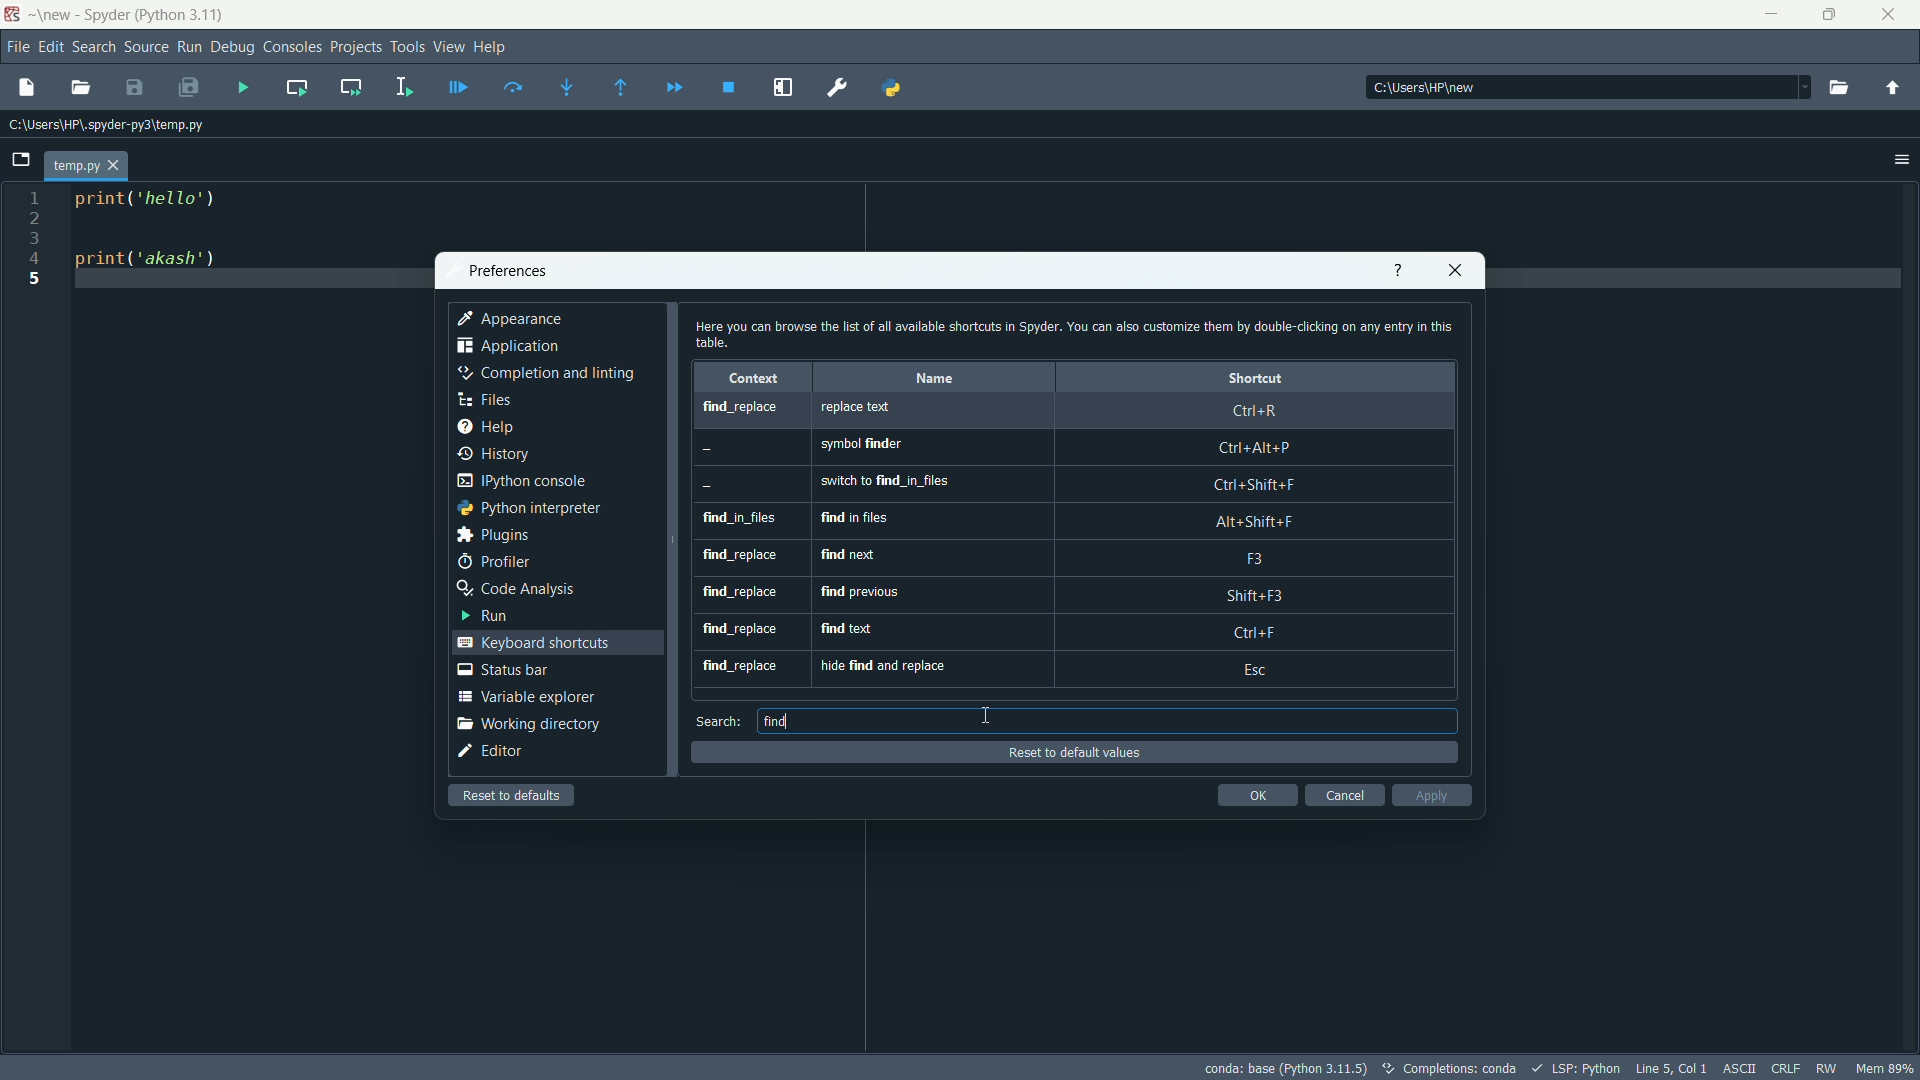 The height and width of the screenshot is (1080, 1920). What do you see at coordinates (488, 400) in the screenshot?
I see `files` at bounding box center [488, 400].